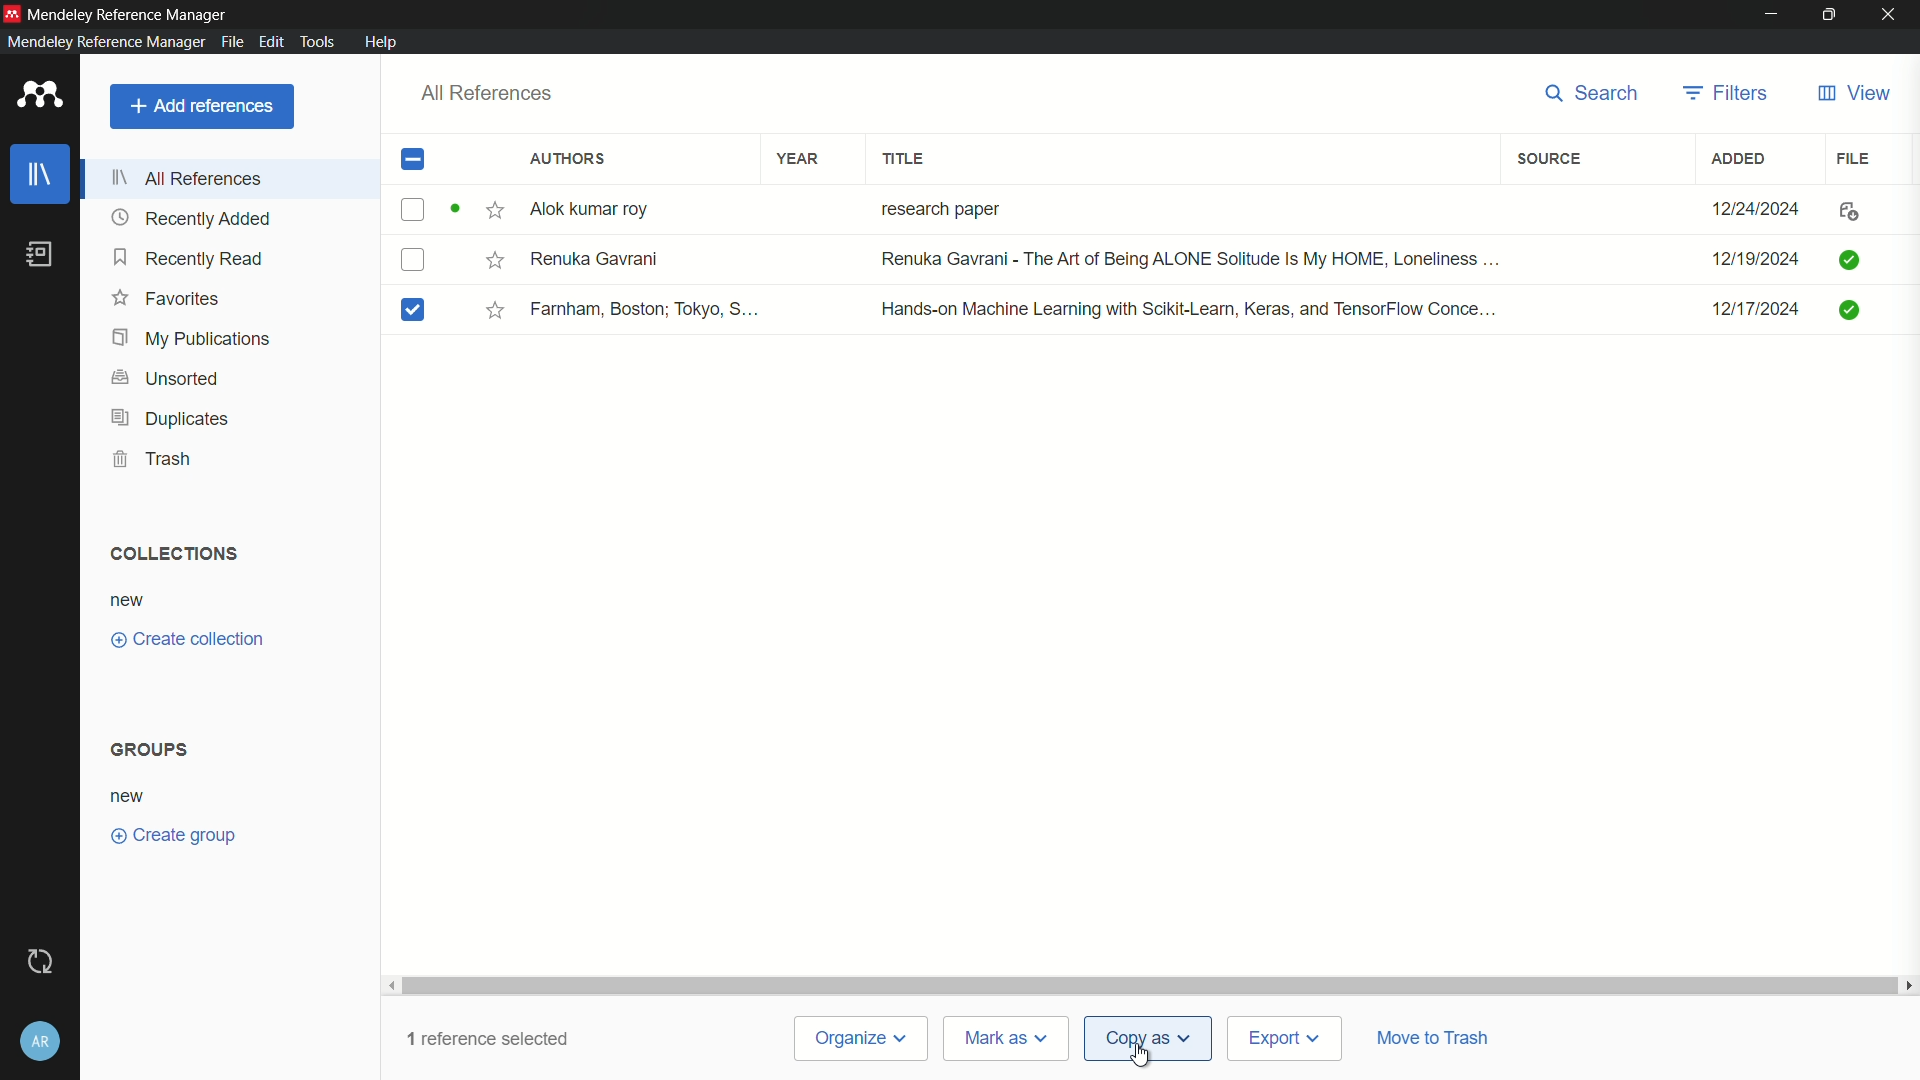  I want to click on favorites, so click(164, 299).